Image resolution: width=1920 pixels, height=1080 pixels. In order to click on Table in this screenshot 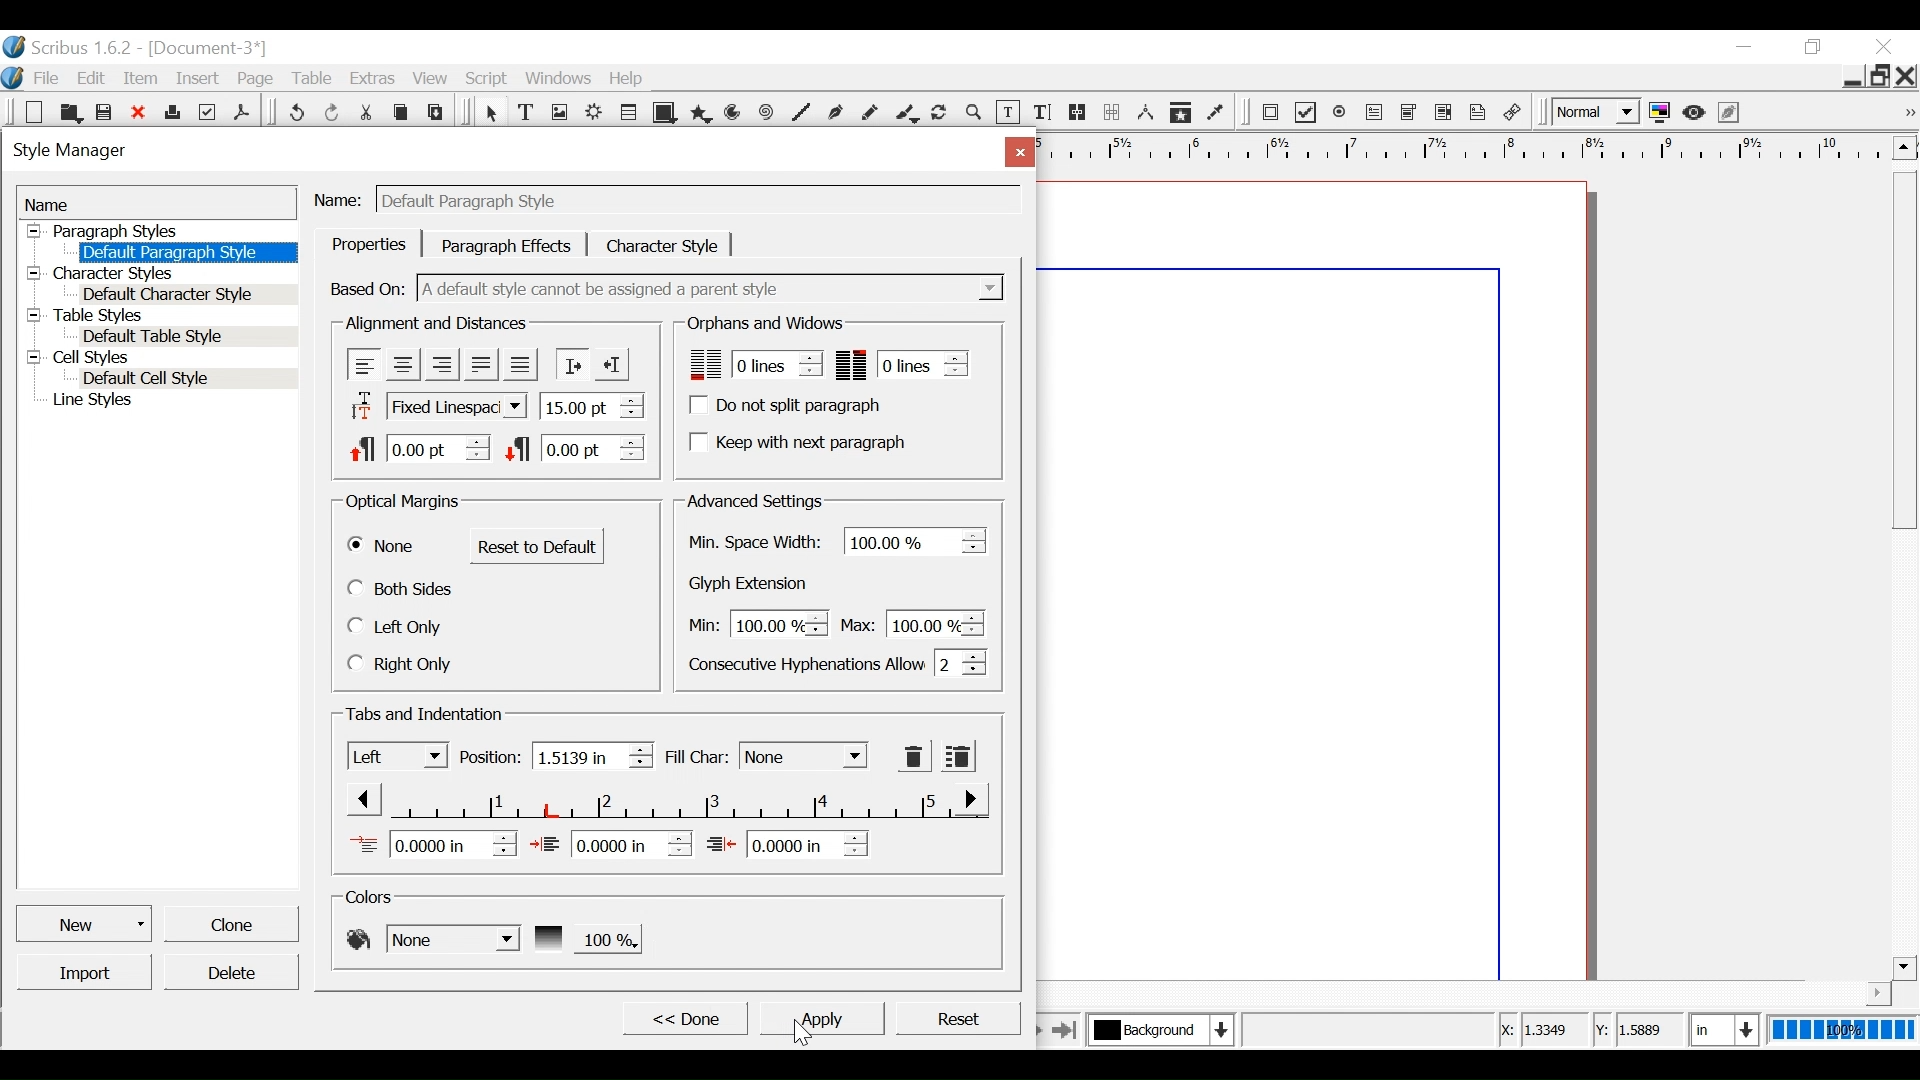, I will do `click(313, 79)`.